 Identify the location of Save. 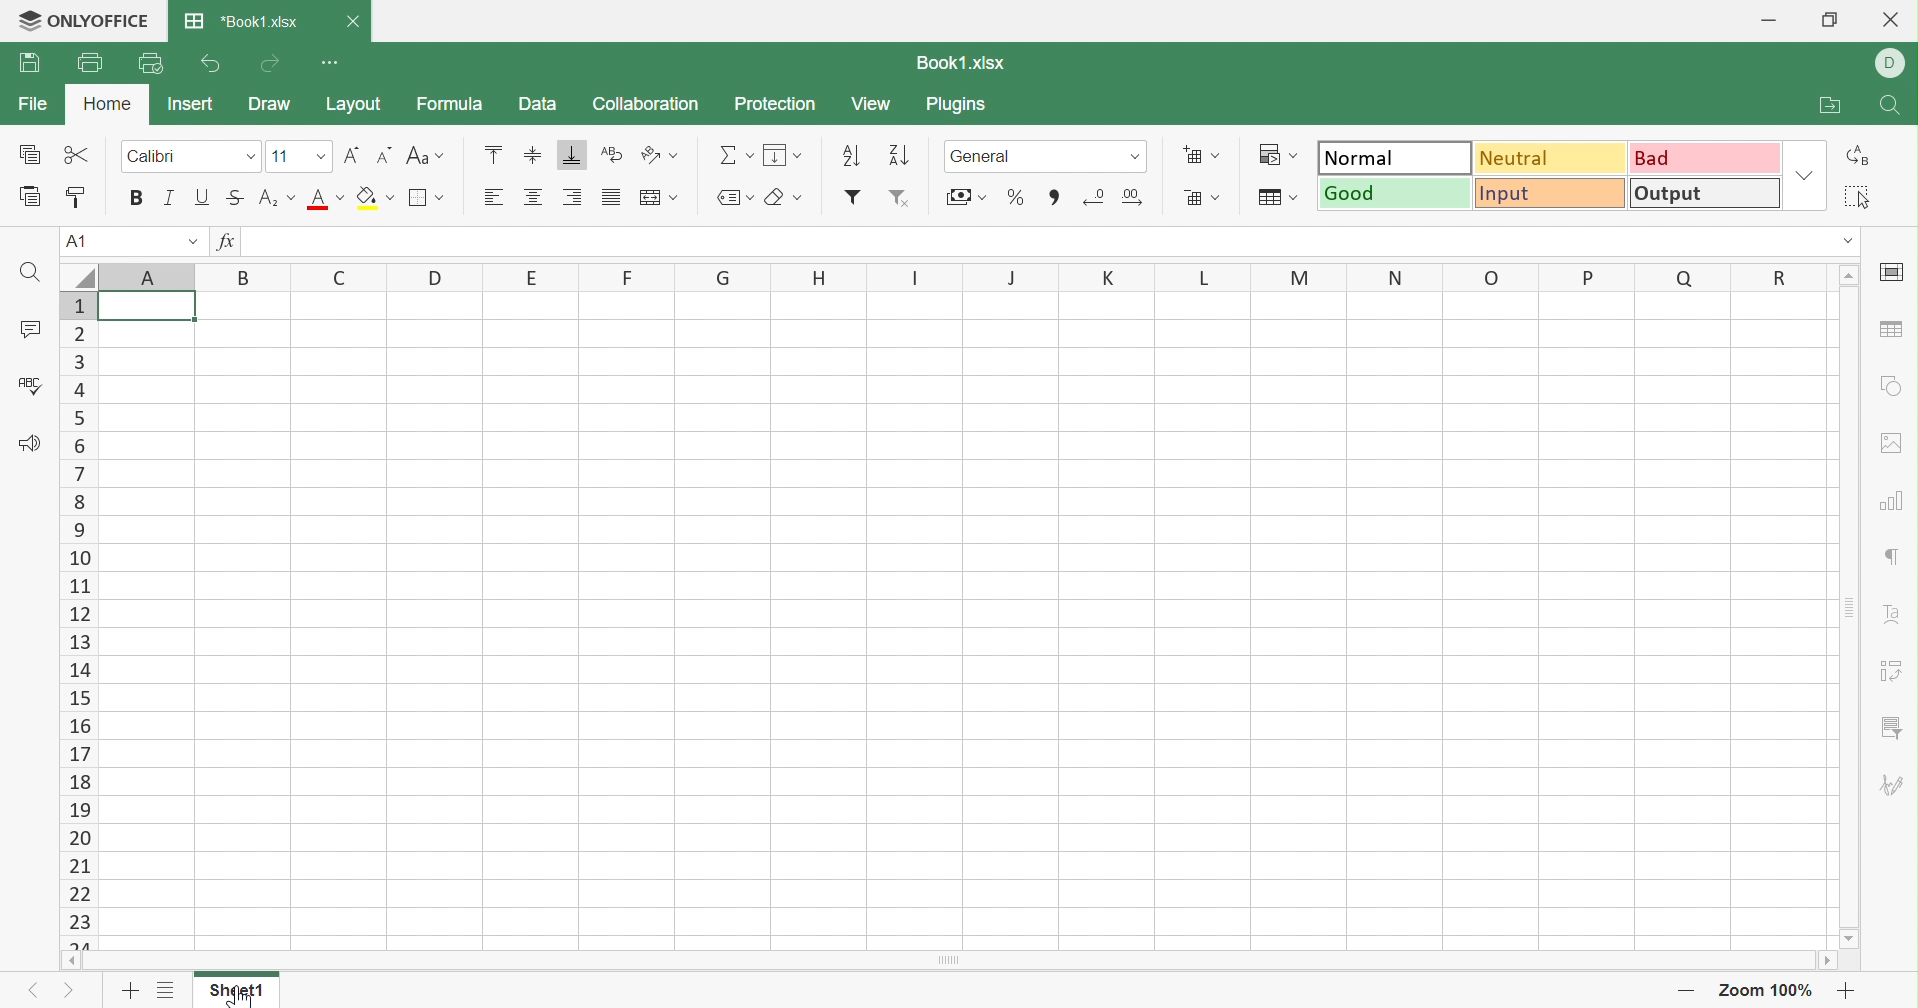
(27, 63).